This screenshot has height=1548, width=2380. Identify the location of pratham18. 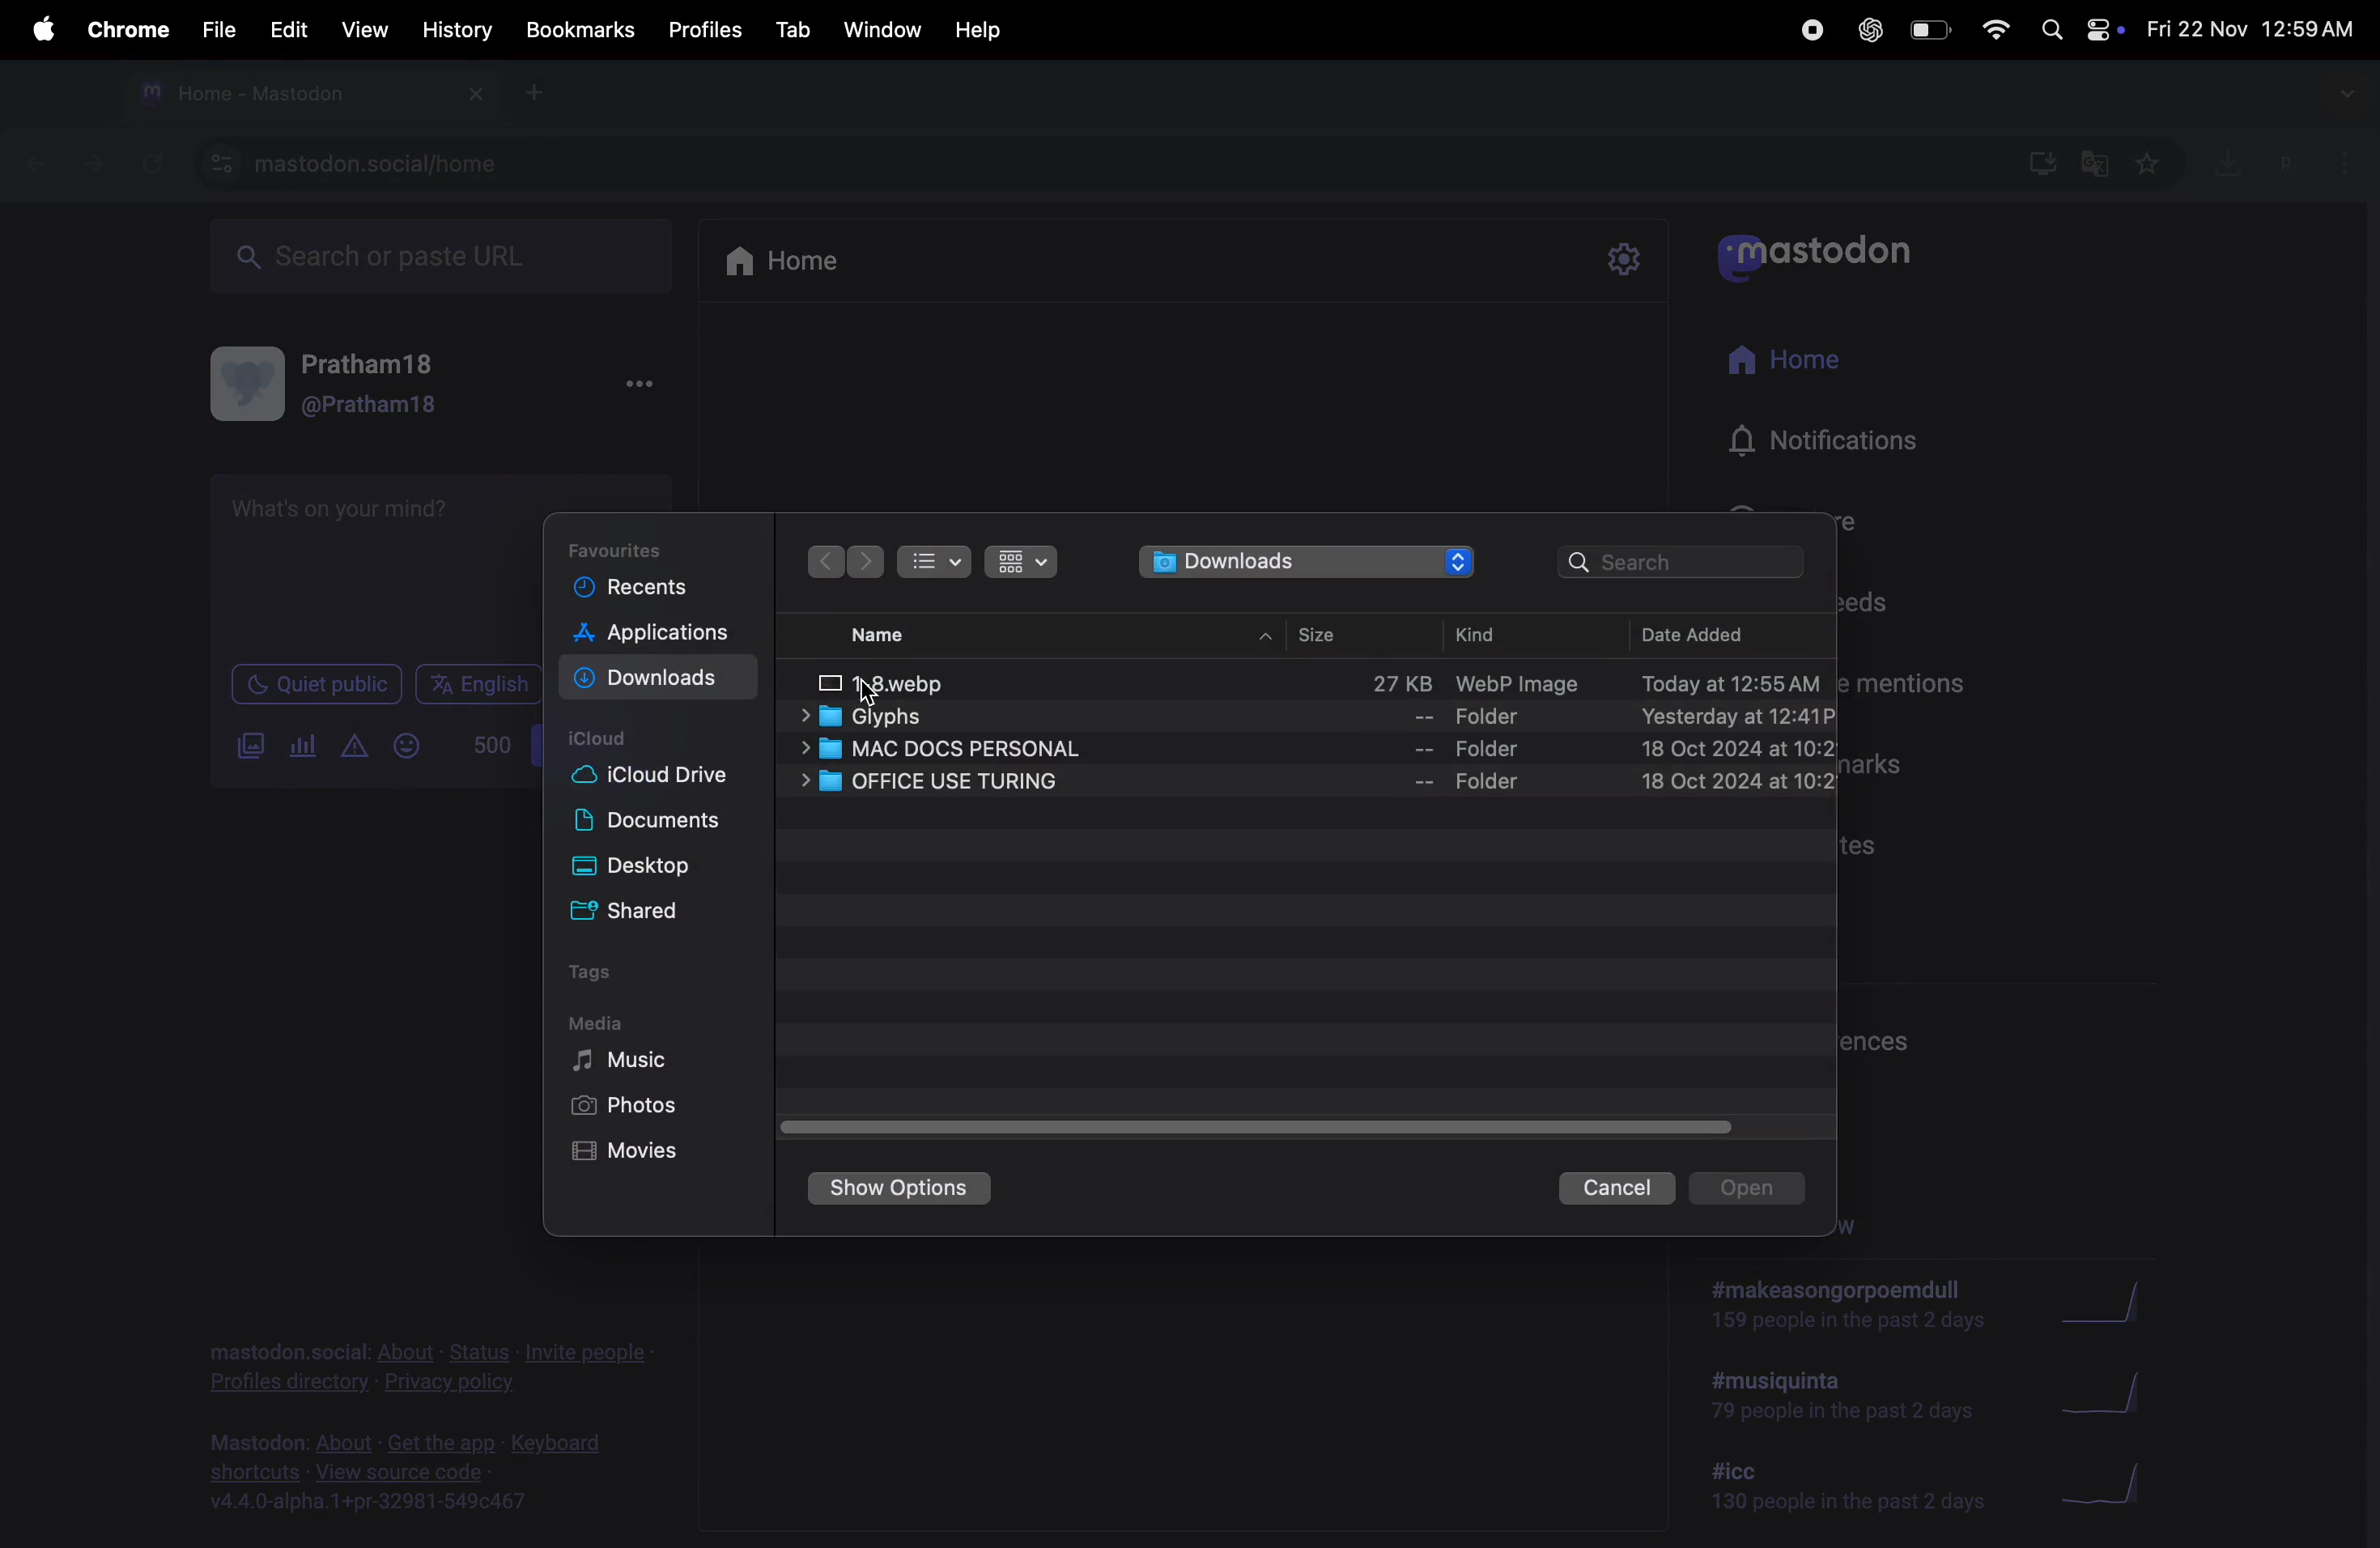
(385, 367).